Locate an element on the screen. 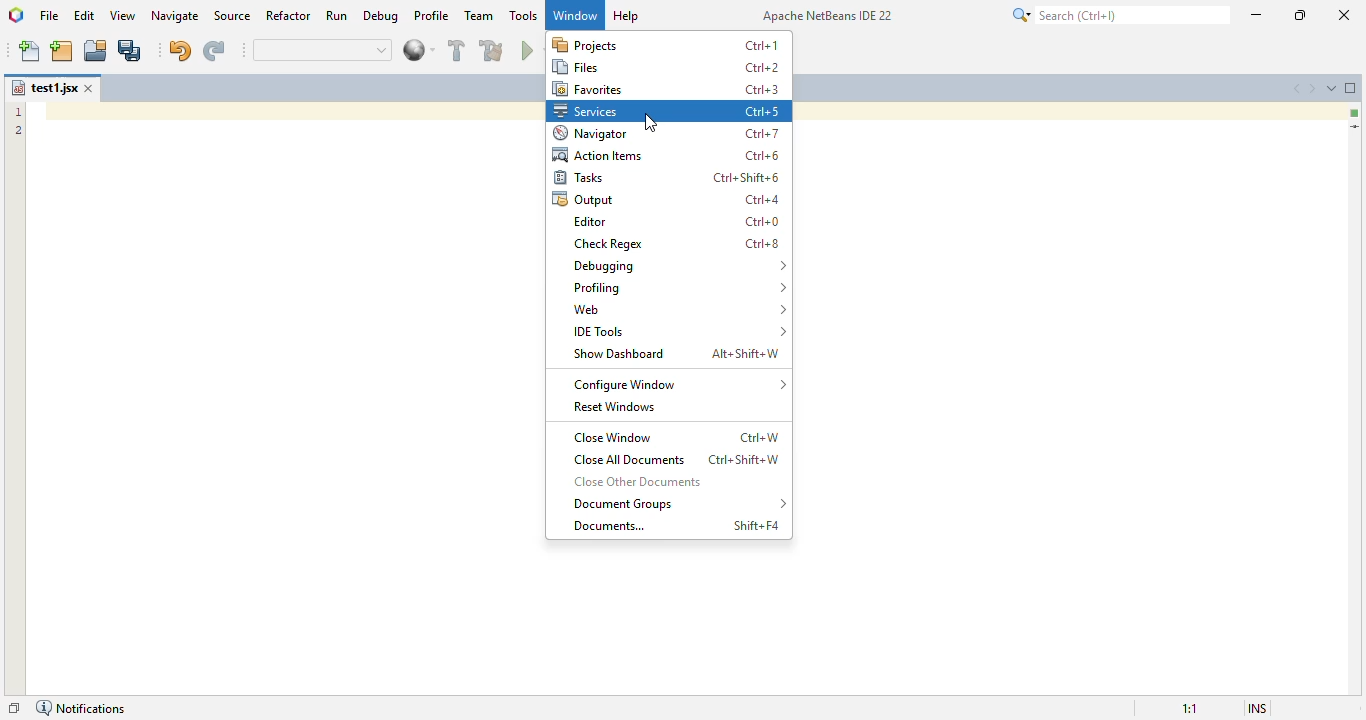 This screenshot has height=720, width=1366. debugging is located at coordinates (680, 266).